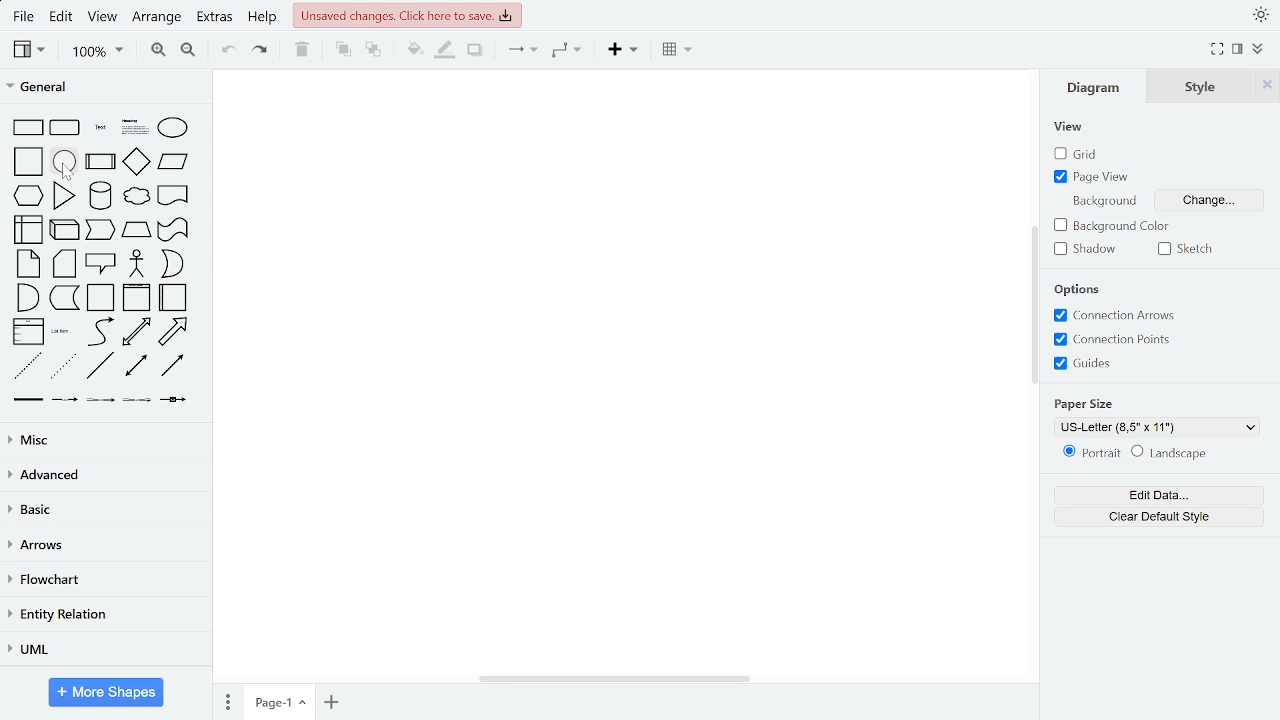  I want to click on tape, so click(173, 229).